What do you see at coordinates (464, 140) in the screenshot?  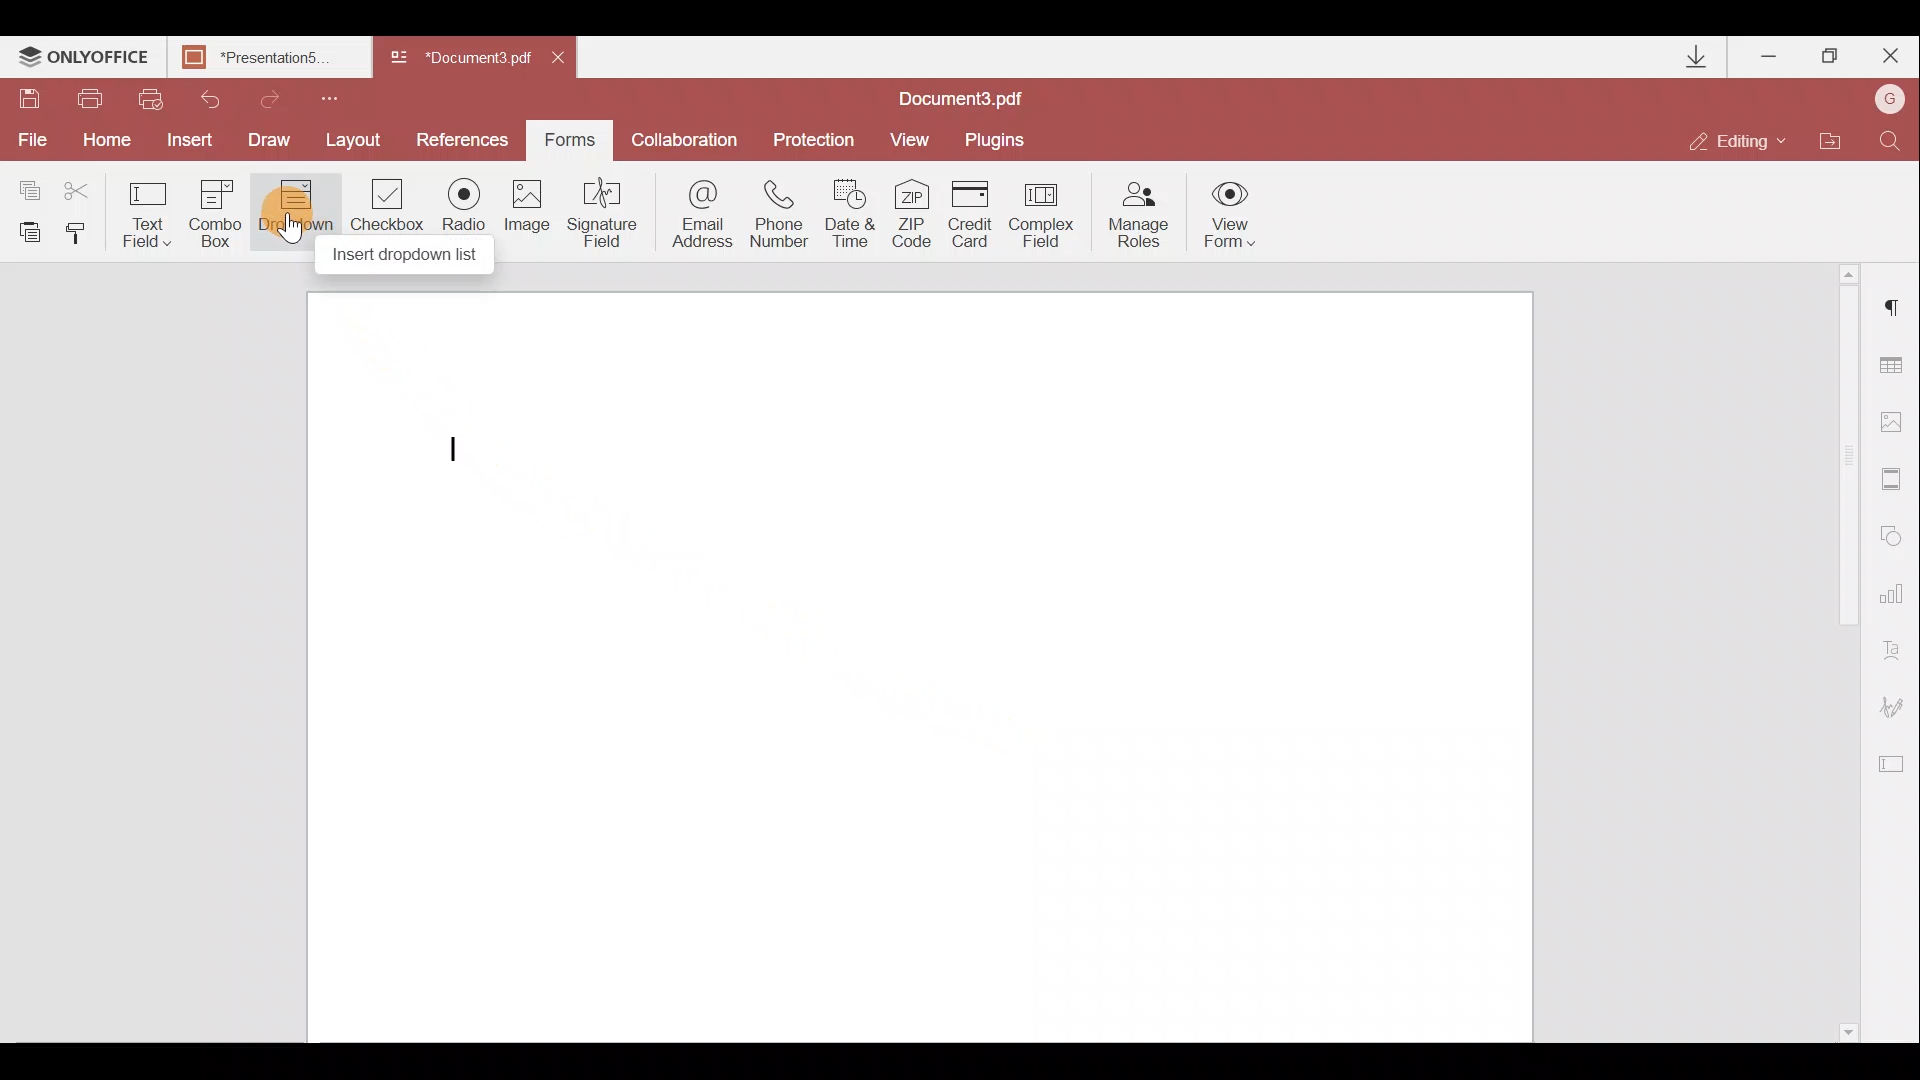 I see `Preferences` at bounding box center [464, 140].